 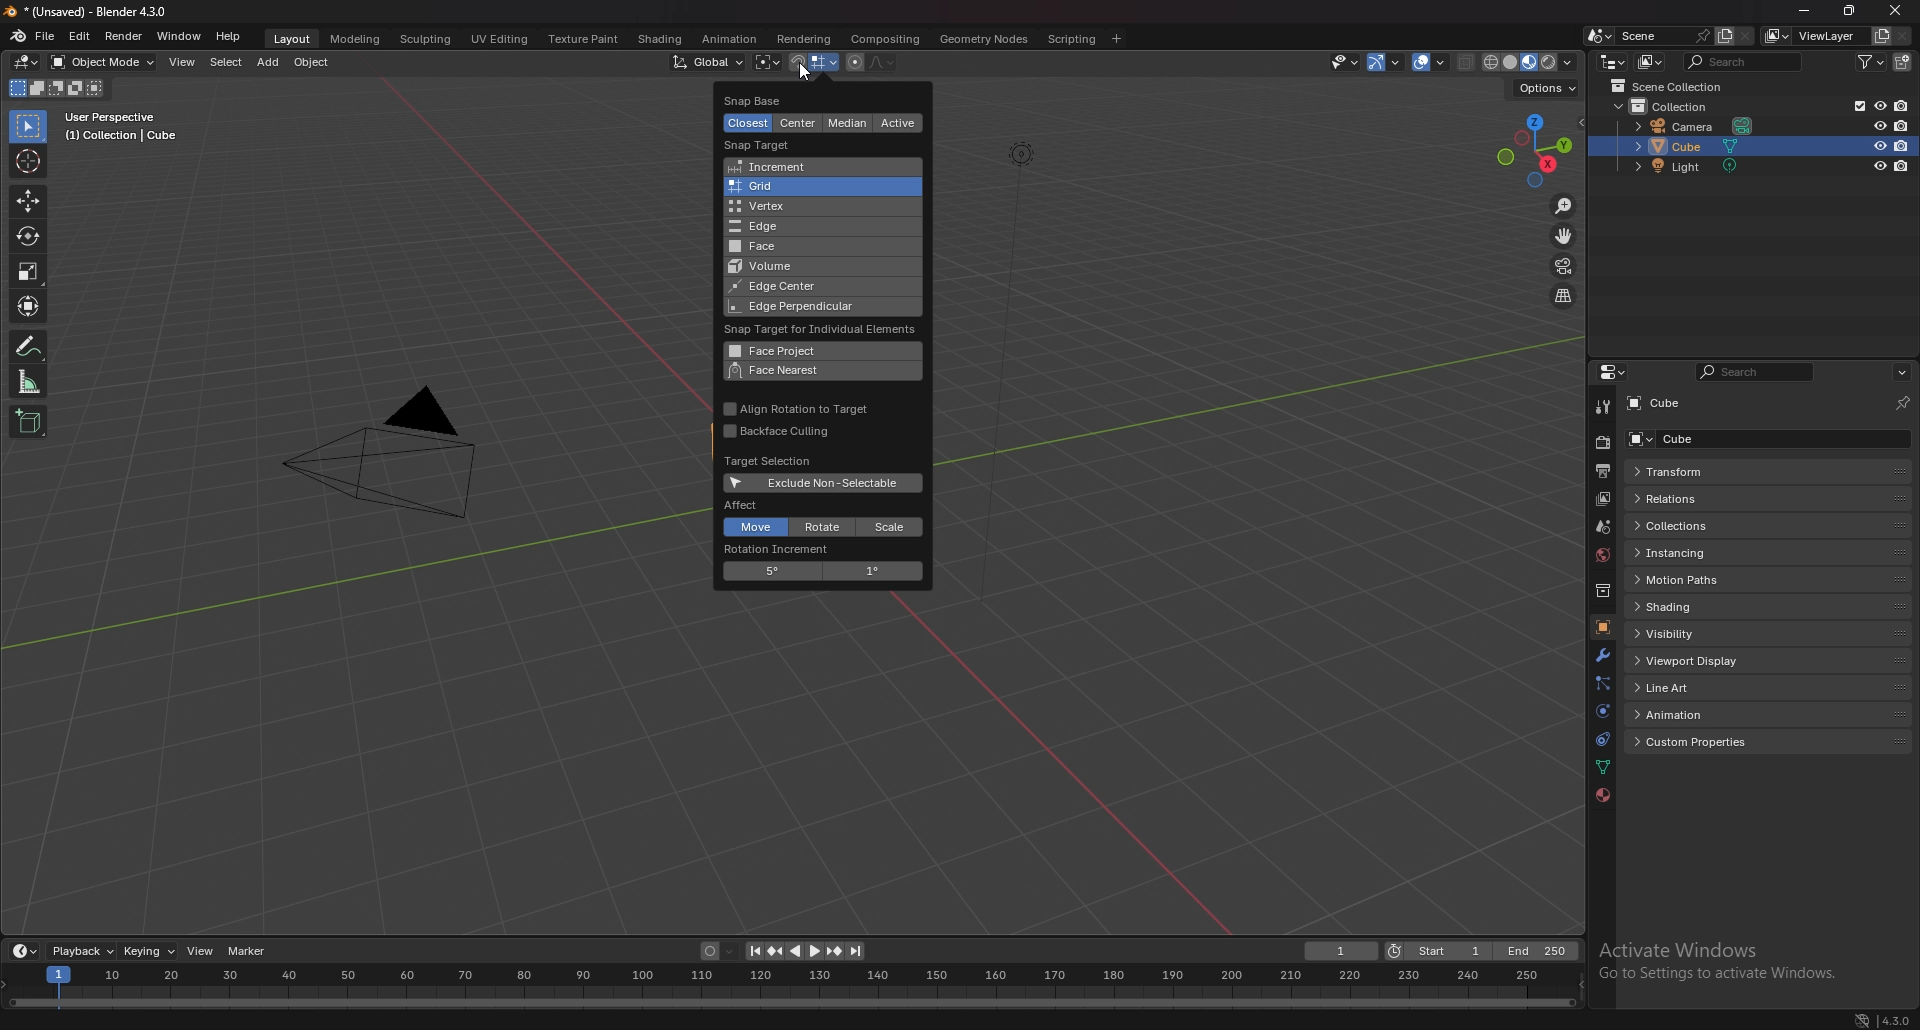 I want to click on options, so click(x=1901, y=372).